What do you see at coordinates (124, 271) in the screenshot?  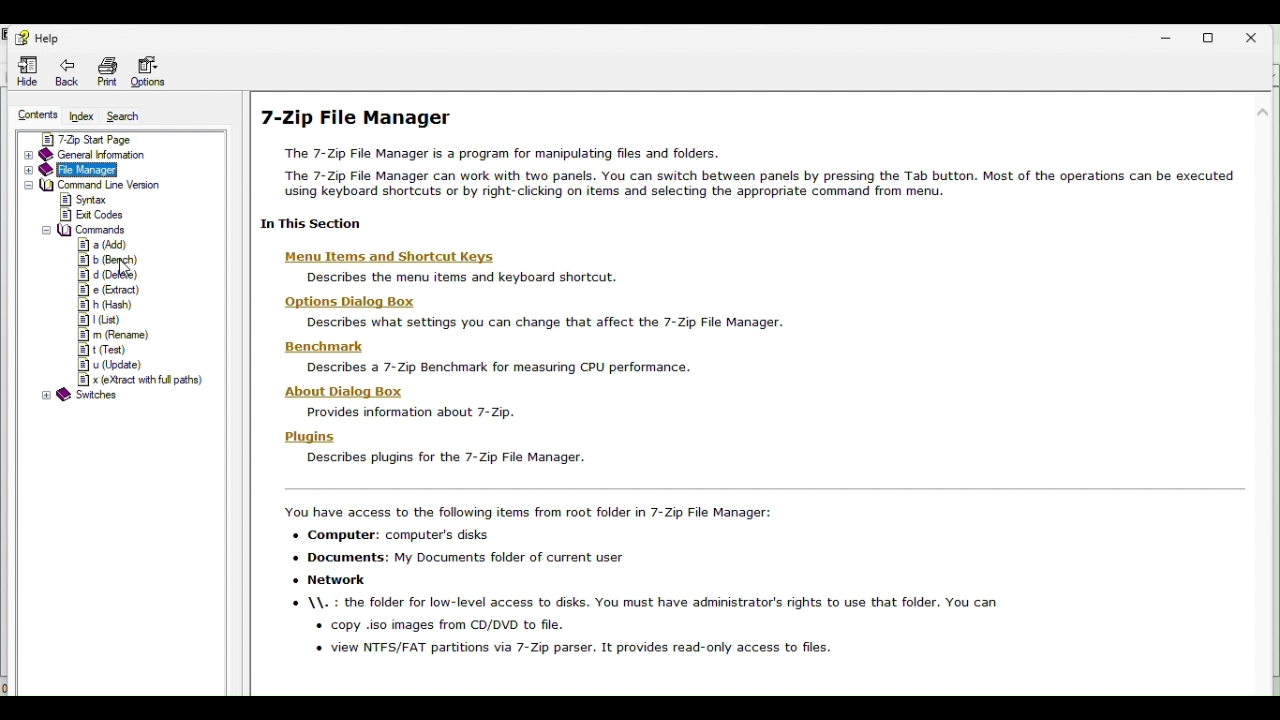 I see `cursor` at bounding box center [124, 271].